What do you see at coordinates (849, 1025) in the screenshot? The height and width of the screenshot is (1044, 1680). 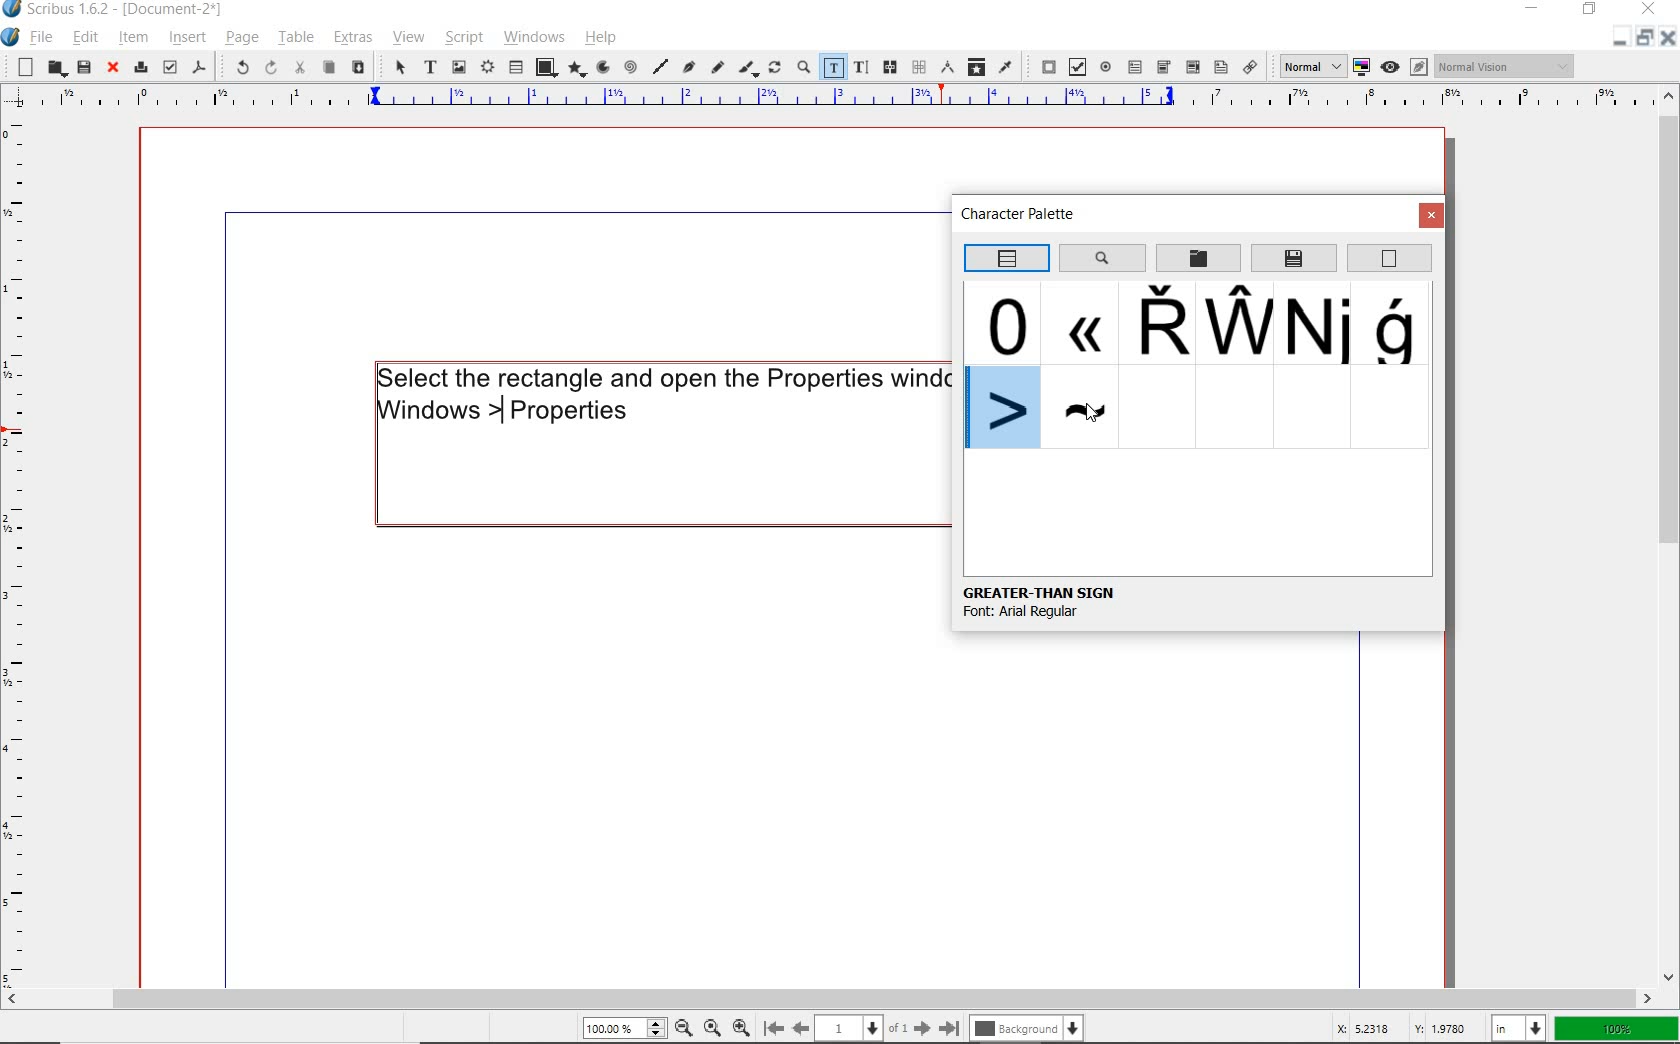 I see `1` at bounding box center [849, 1025].